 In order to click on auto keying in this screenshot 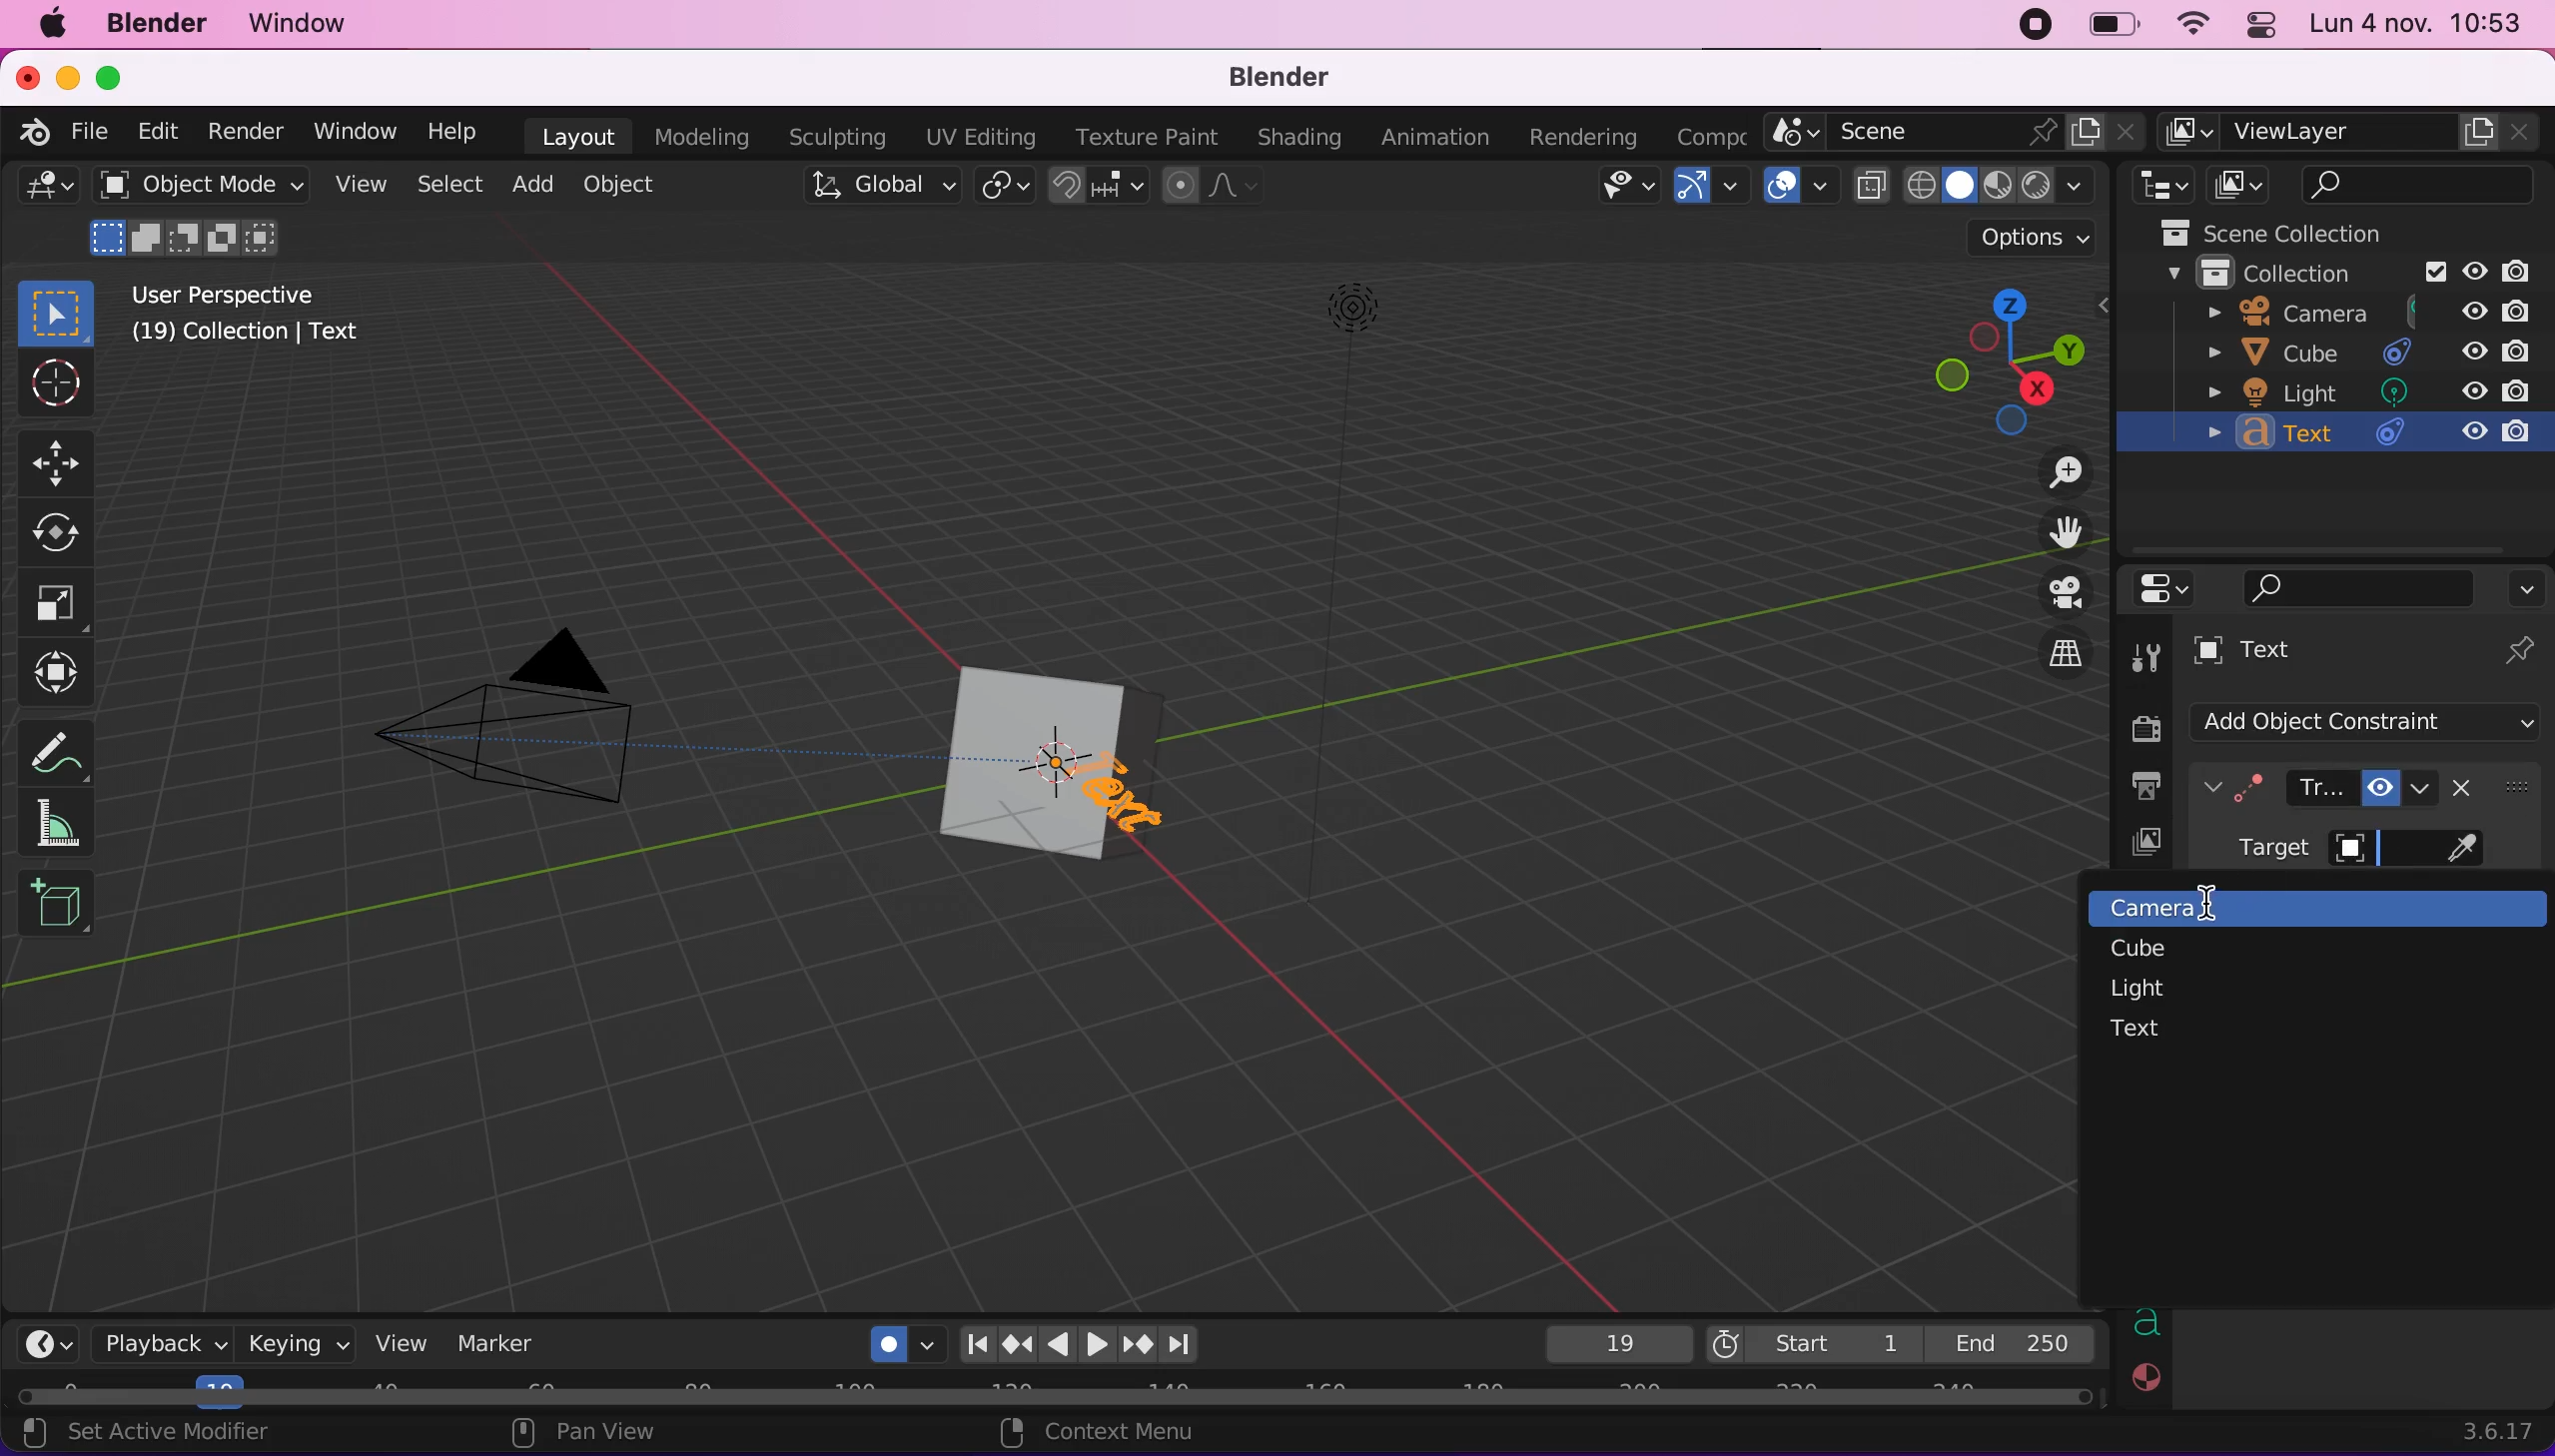, I will do `click(892, 1339)`.